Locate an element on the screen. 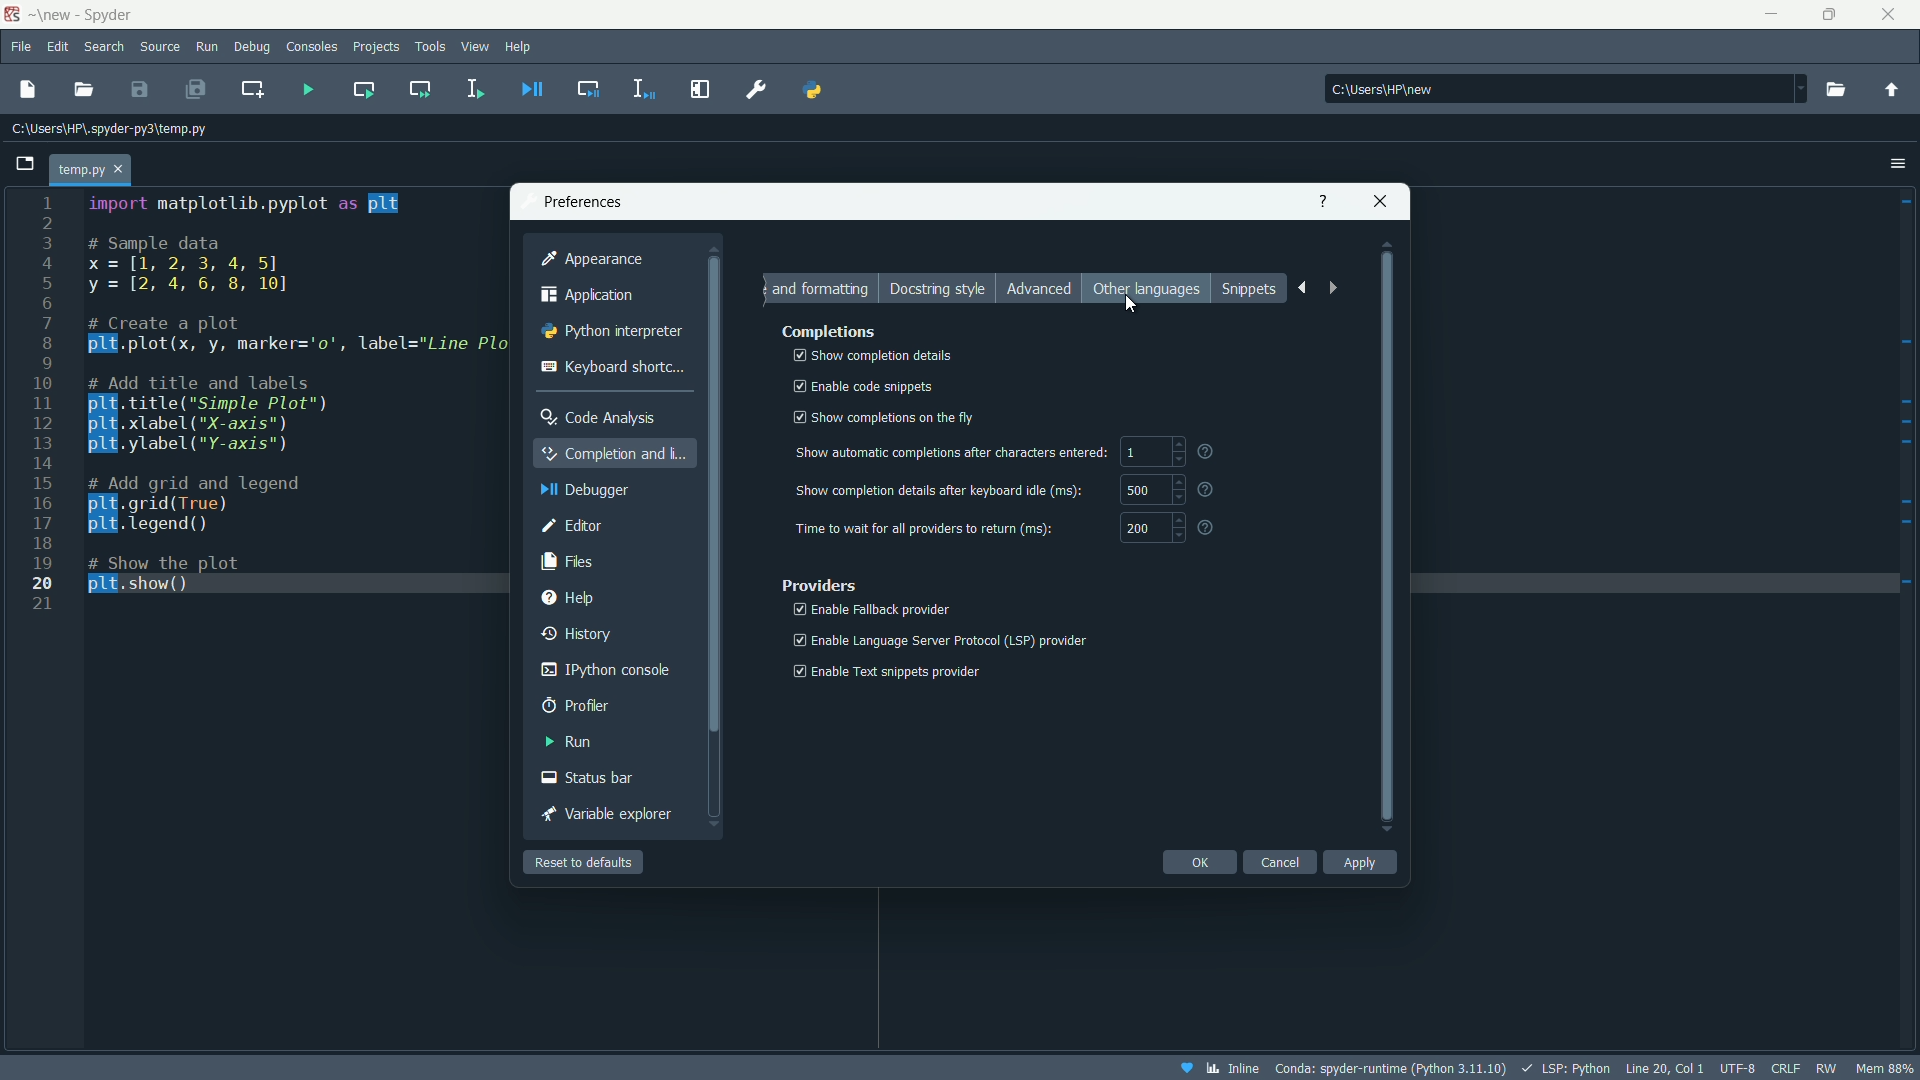 The width and height of the screenshot is (1920, 1080). new file is located at coordinates (27, 88).